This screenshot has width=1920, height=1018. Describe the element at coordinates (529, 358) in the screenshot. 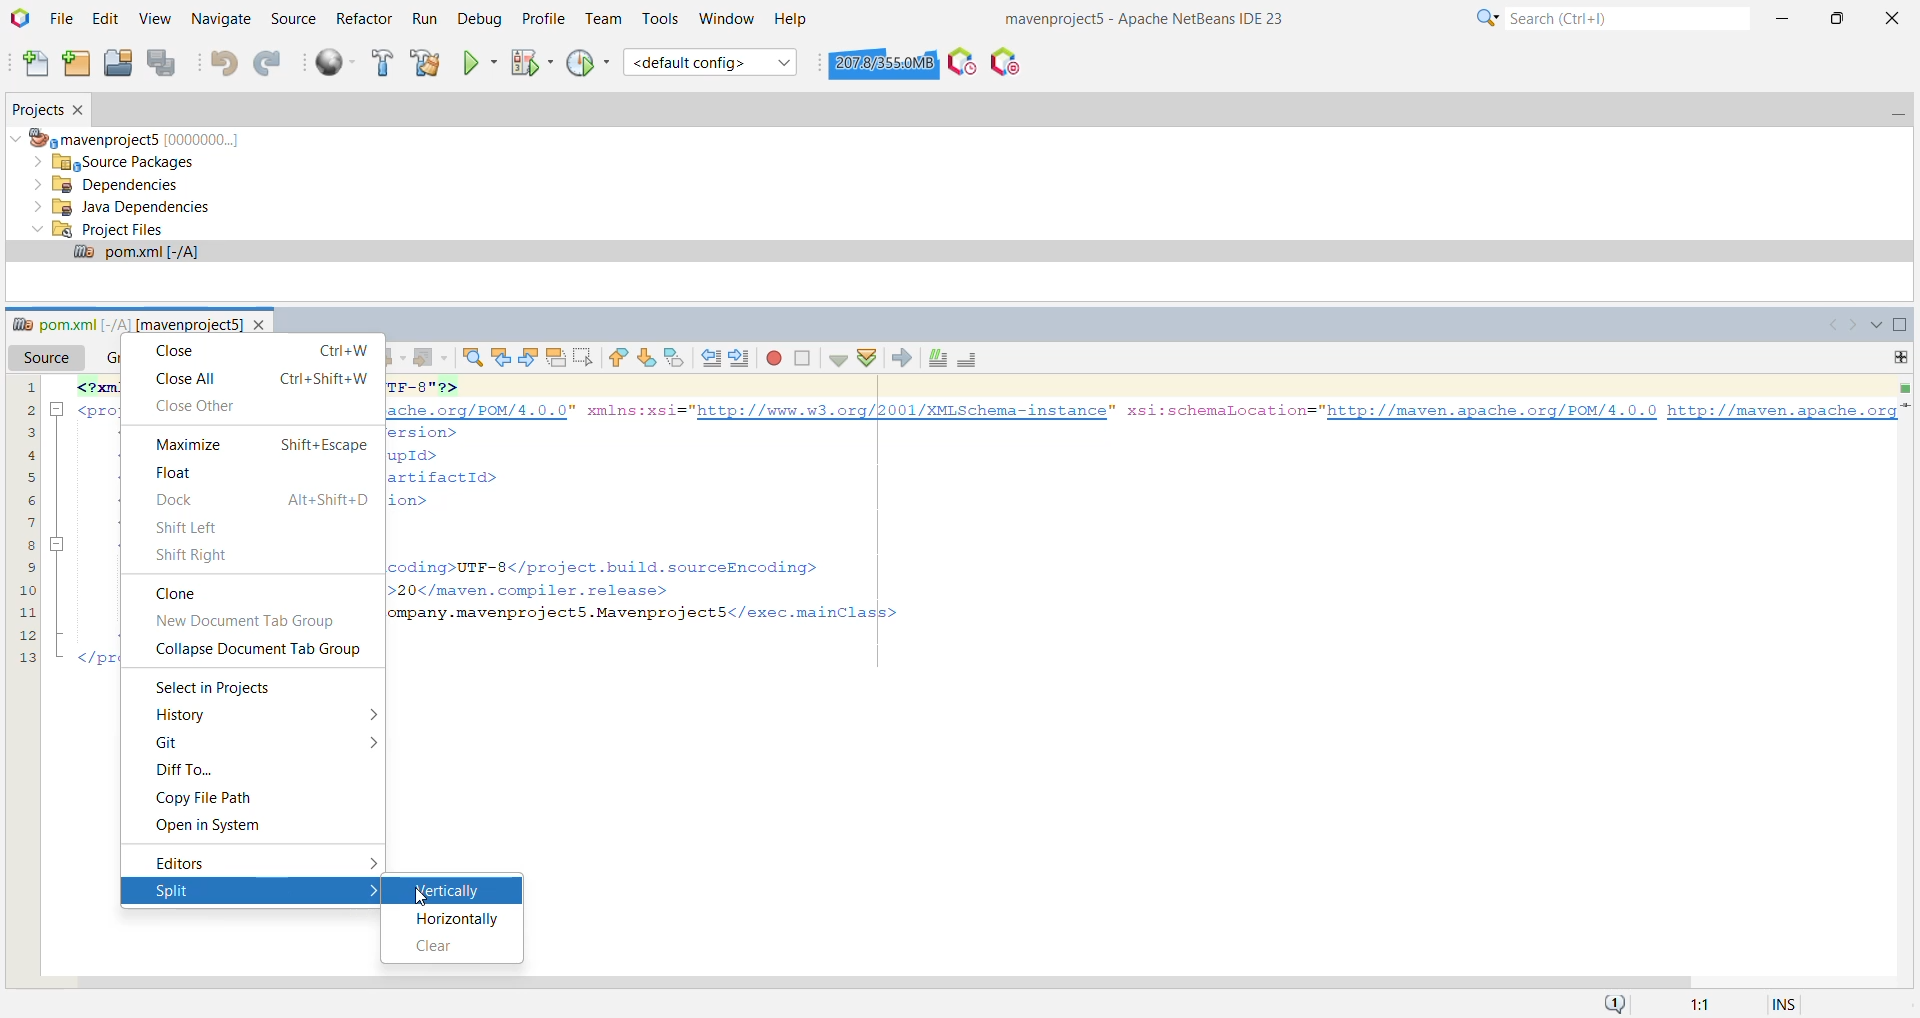

I see `Find Next Occurrence` at that location.